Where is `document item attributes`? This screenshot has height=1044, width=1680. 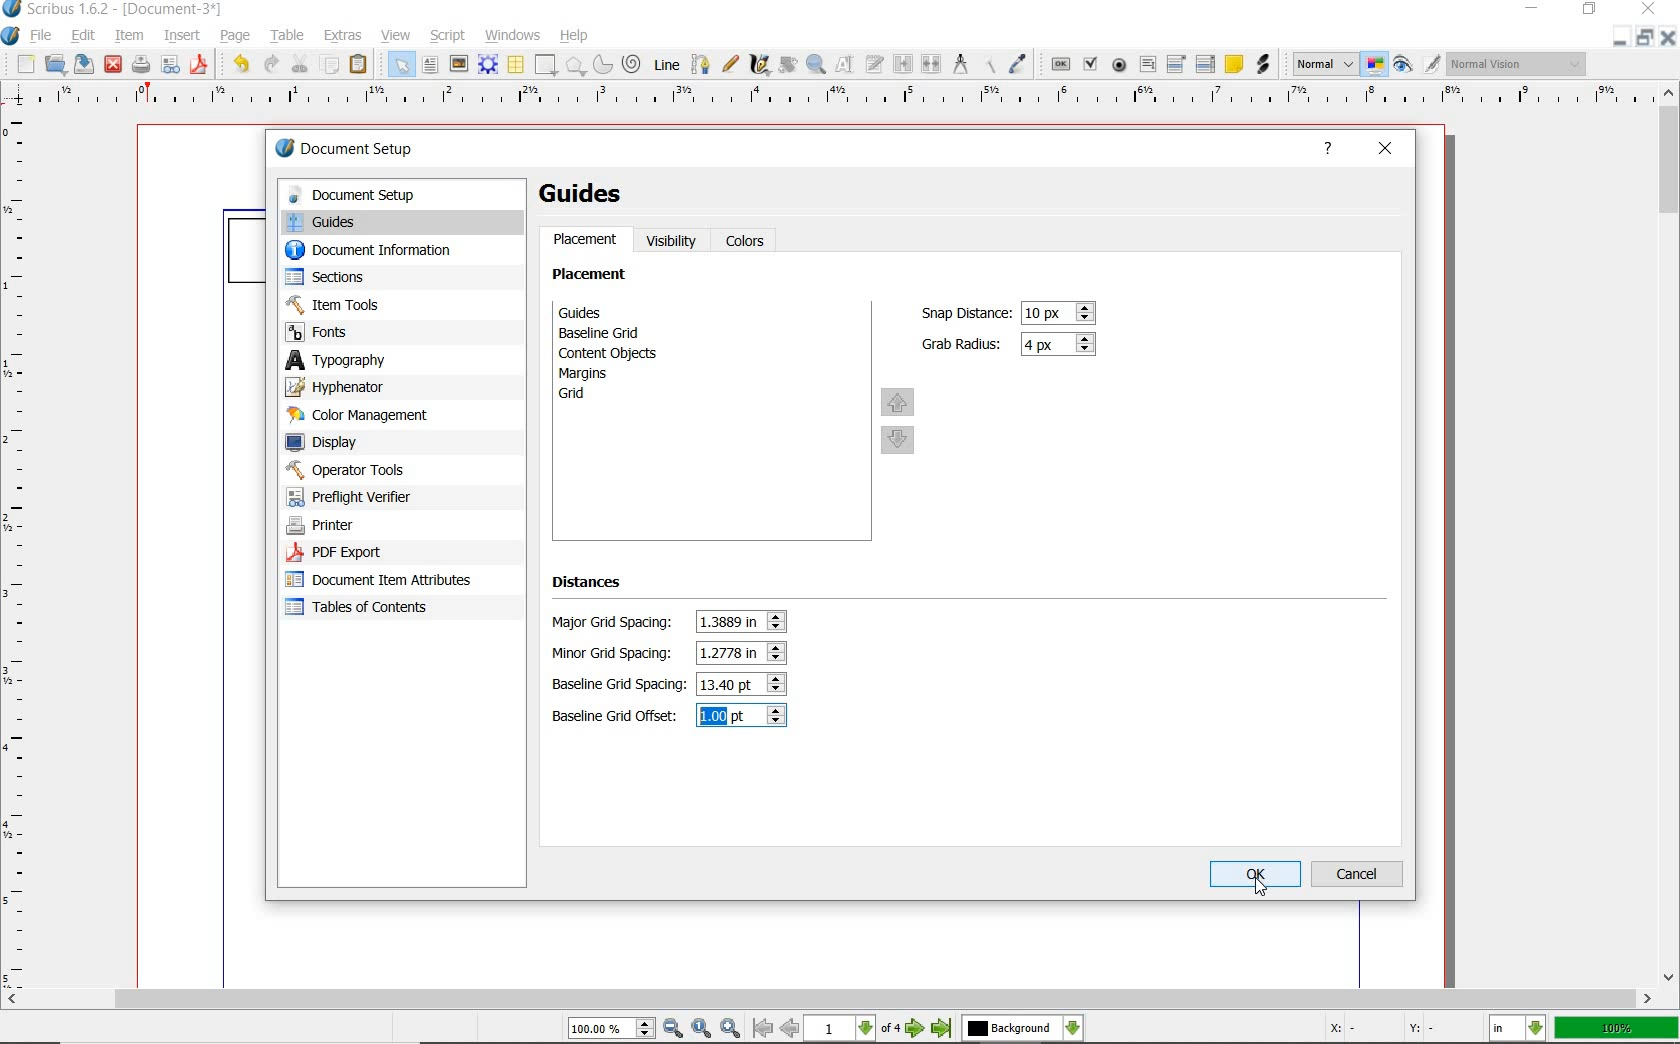
document item attributes is located at coordinates (383, 579).